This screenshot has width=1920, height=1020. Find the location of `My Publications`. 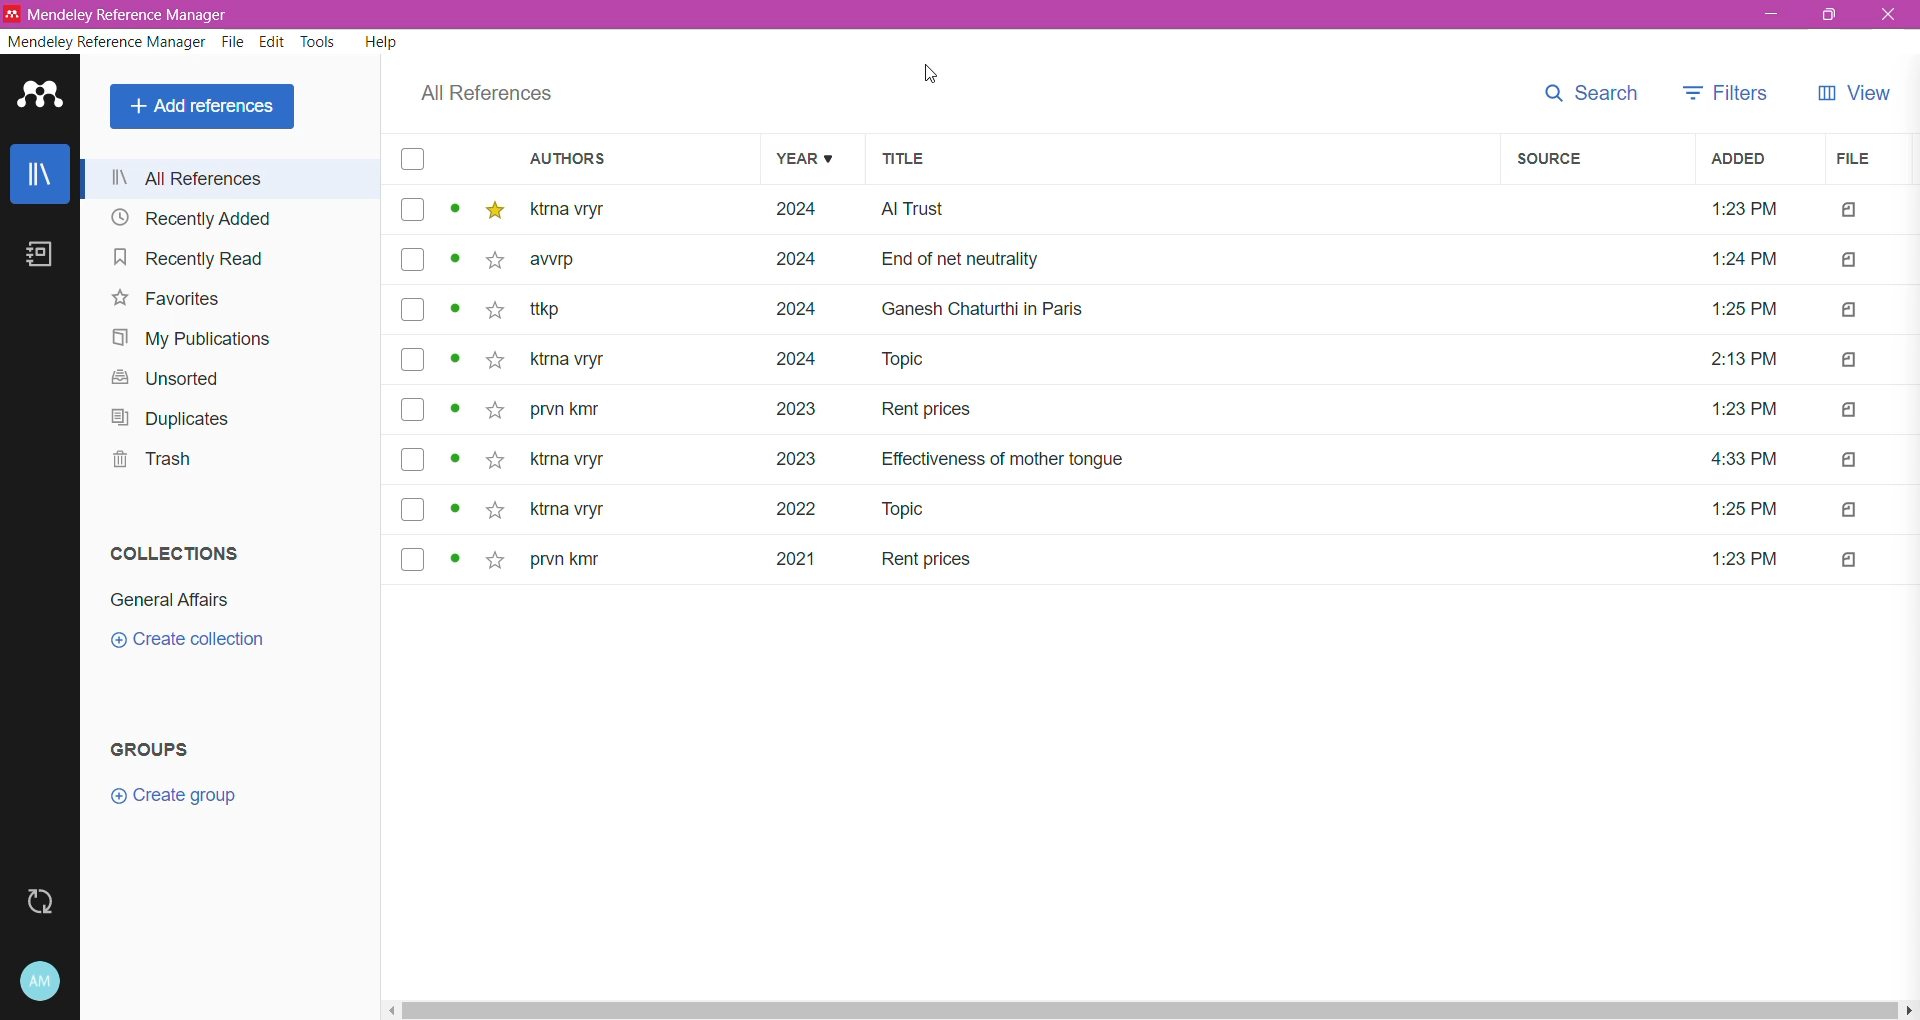

My Publications is located at coordinates (198, 338).